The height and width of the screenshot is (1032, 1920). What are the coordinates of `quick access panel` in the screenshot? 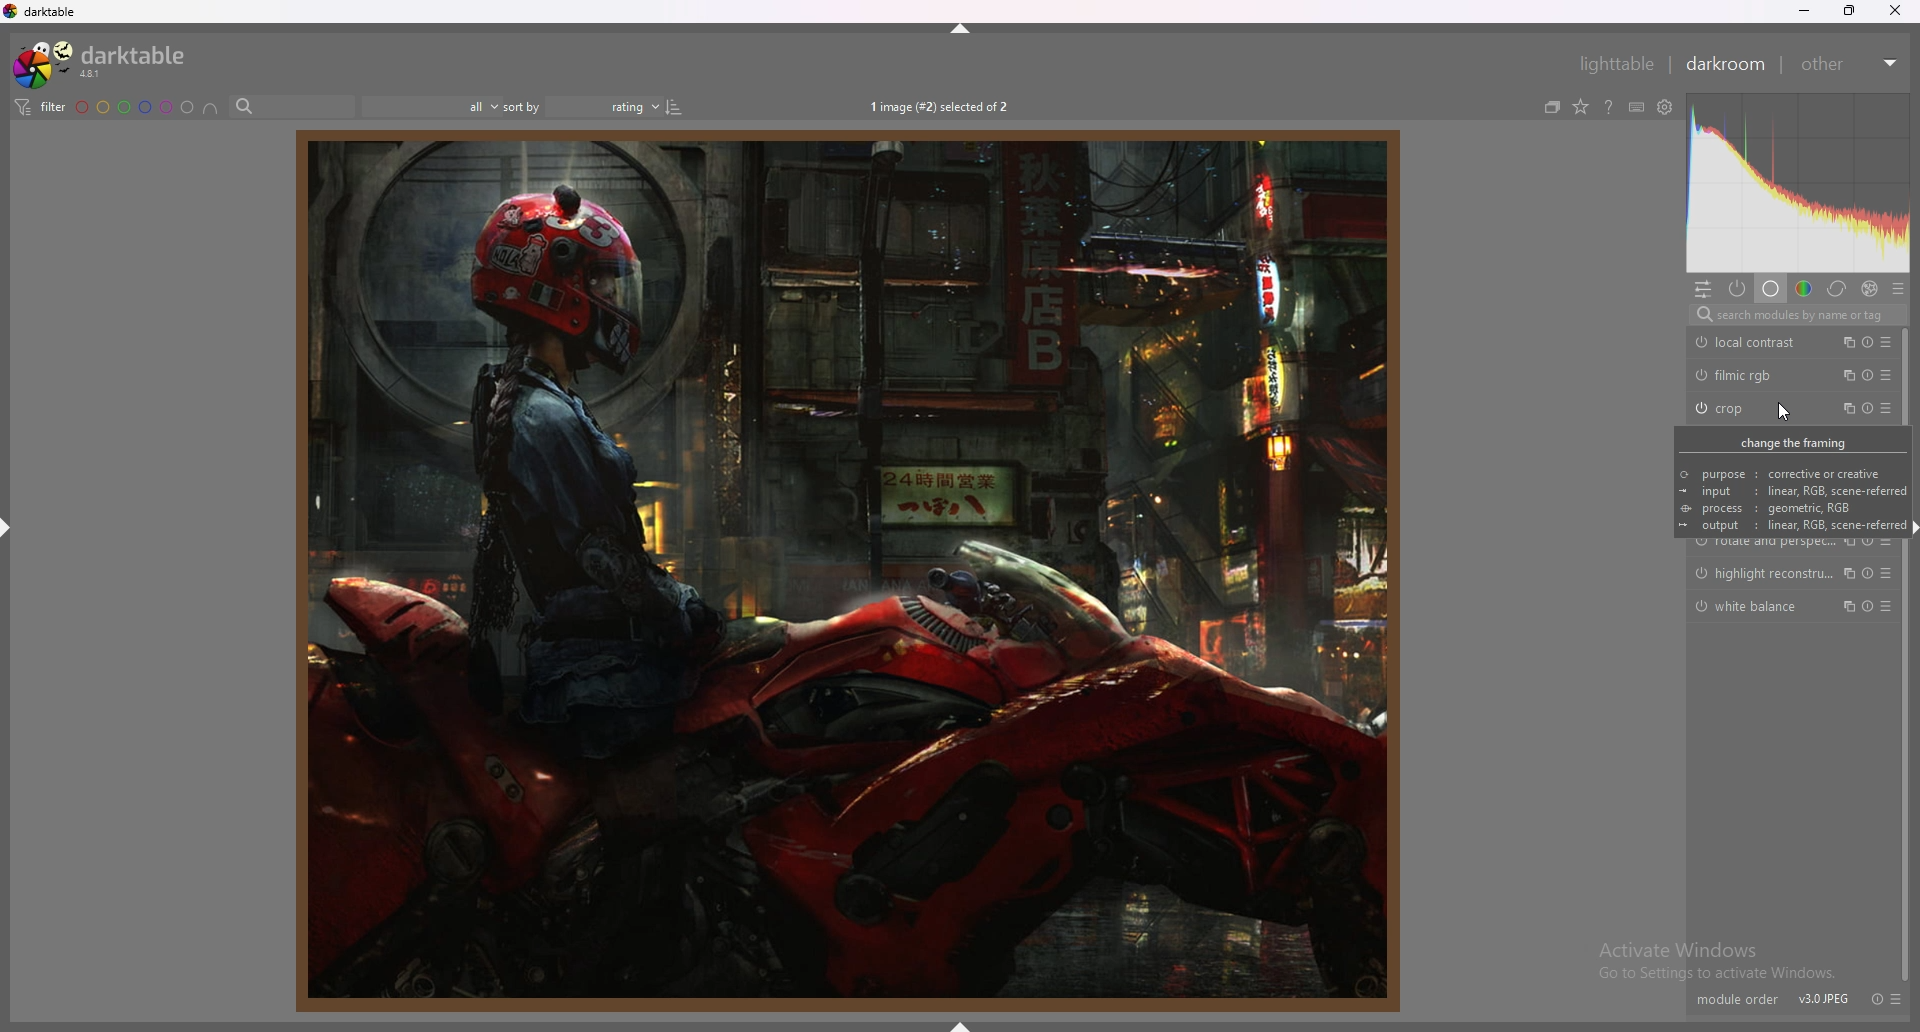 It's located at (1703, 289).